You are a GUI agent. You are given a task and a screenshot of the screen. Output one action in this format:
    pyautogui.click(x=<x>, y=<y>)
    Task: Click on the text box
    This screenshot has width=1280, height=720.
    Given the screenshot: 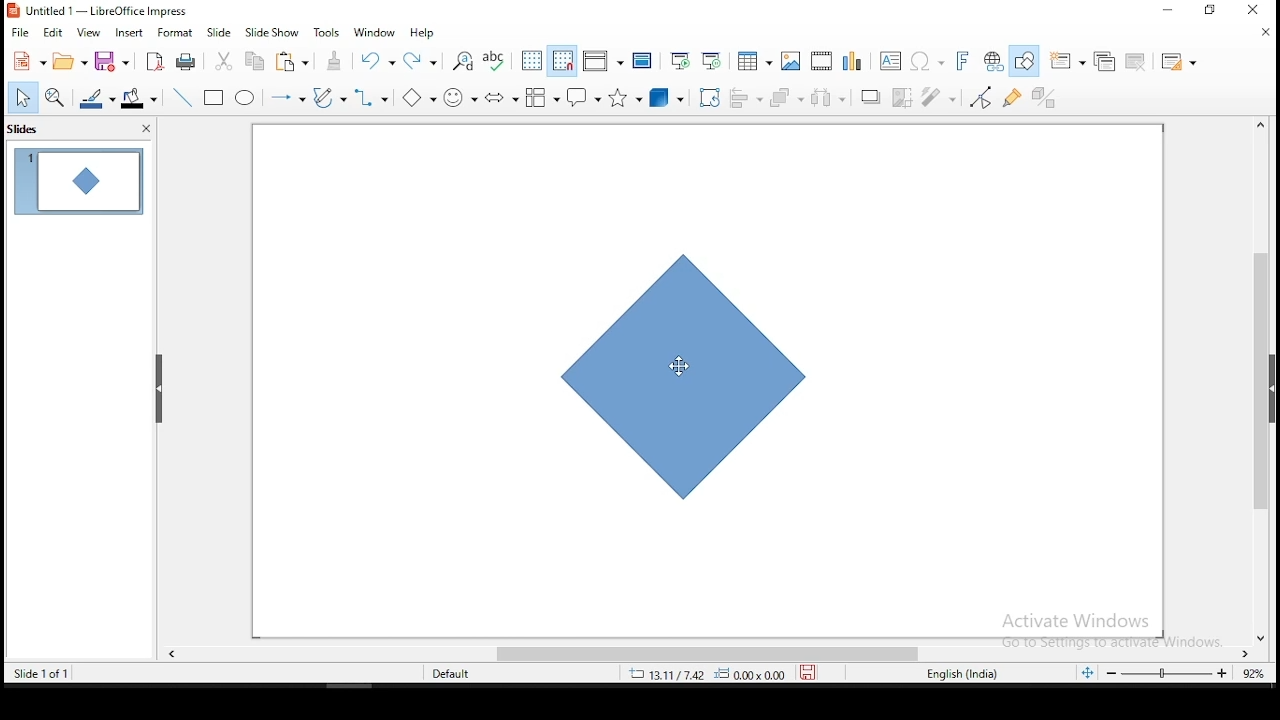 What is the action you would take?
    pyautogui.click(x=893, y=60)
    